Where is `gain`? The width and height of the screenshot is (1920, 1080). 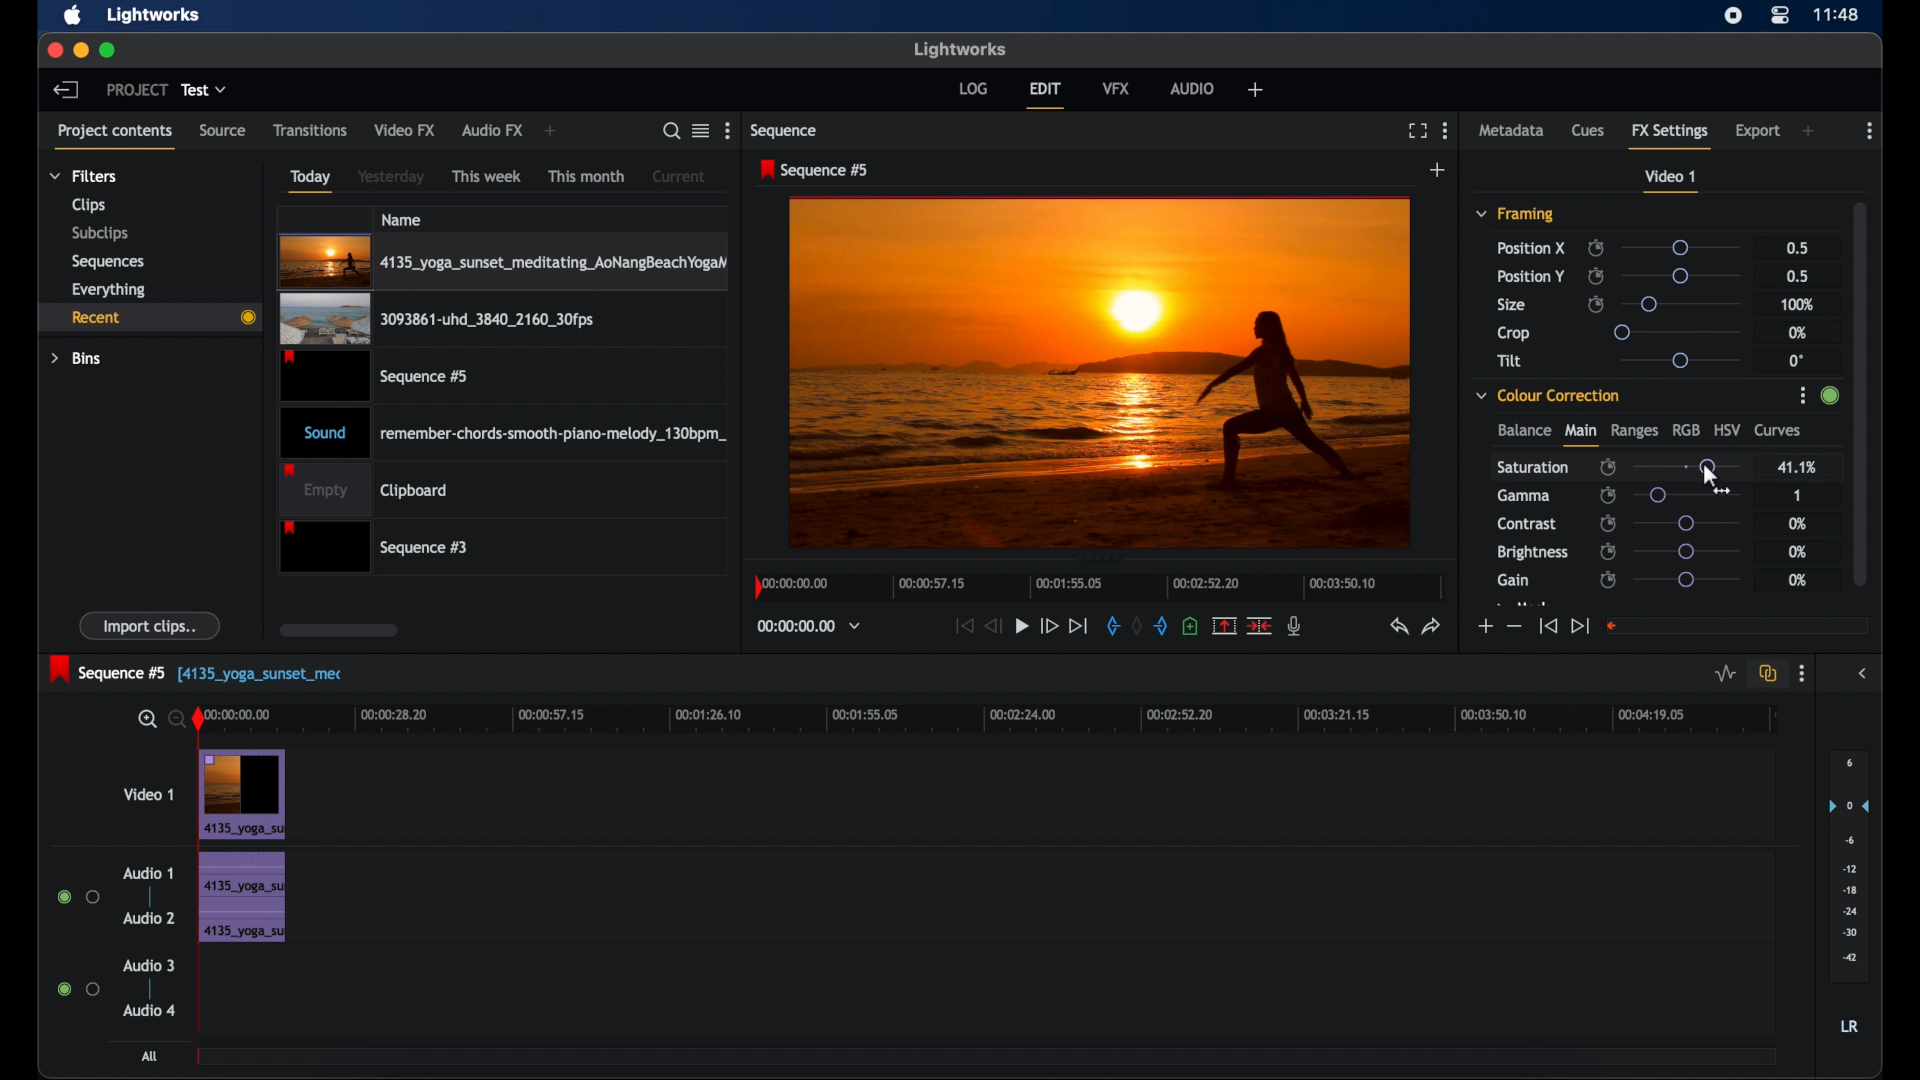 gain is located at coordinates (1513, 580).